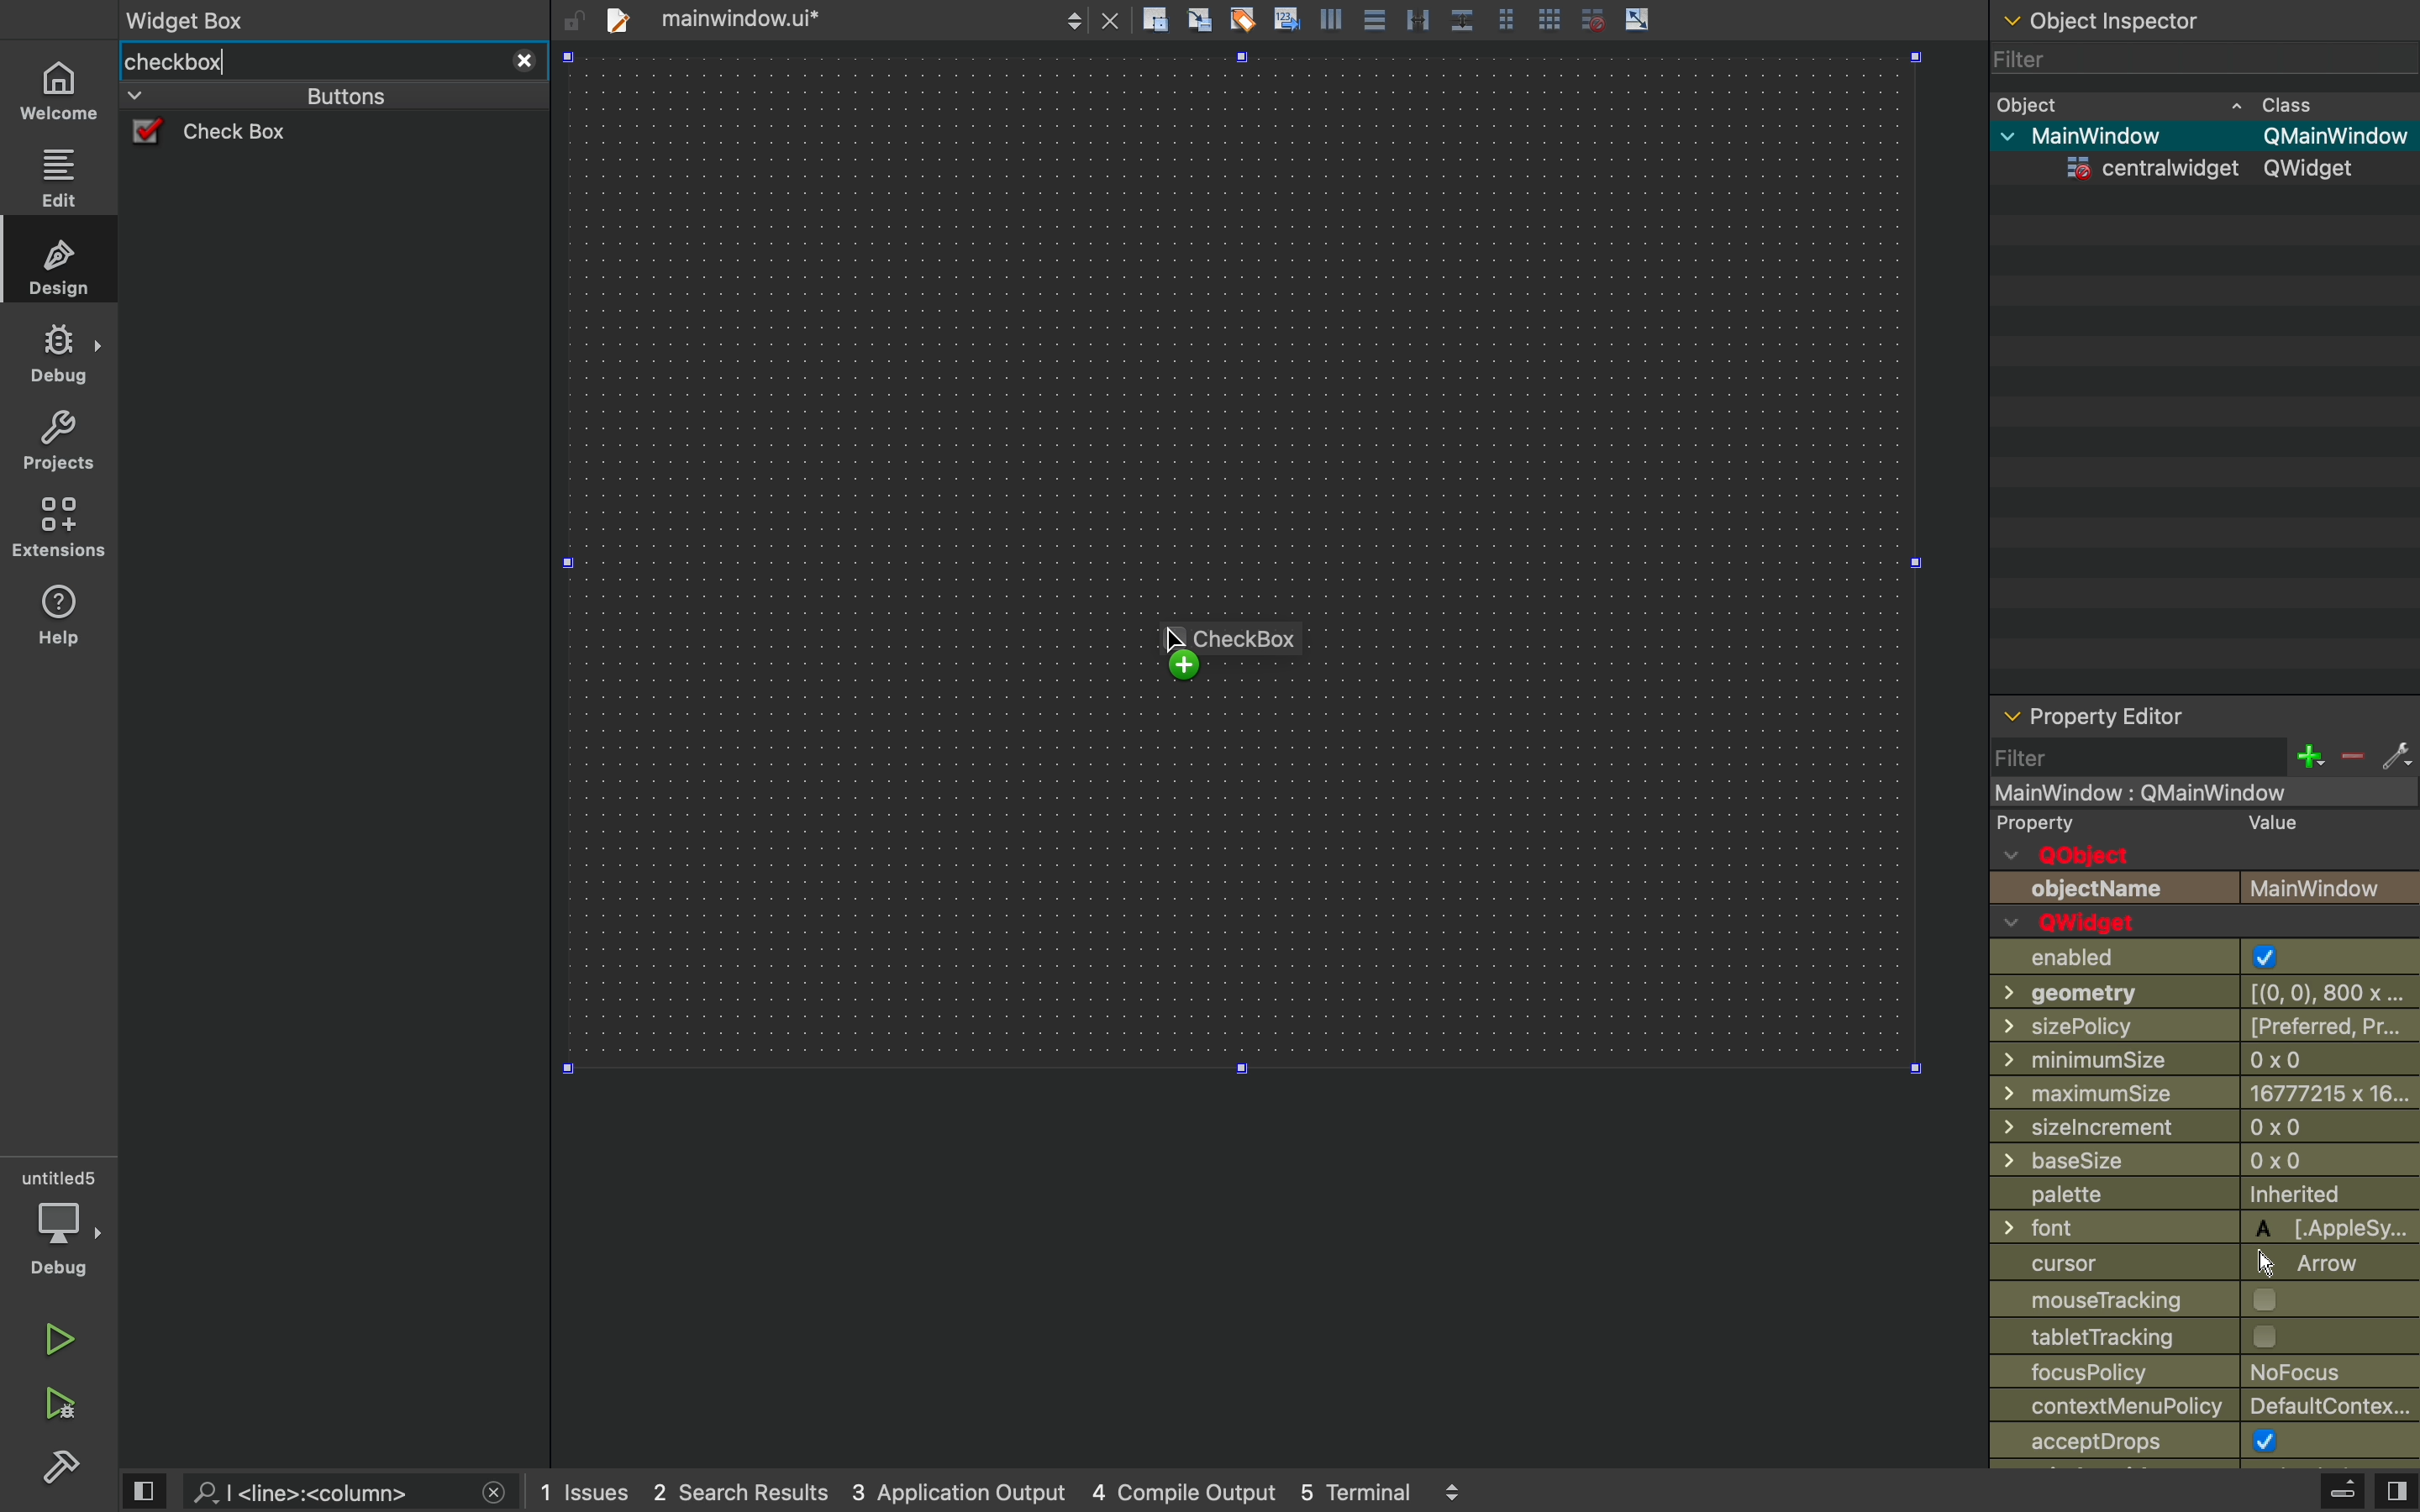  What do you see at coordinates (60, 1222) in the screenshot?
I see `debug` at bounding box center [60, 1222].